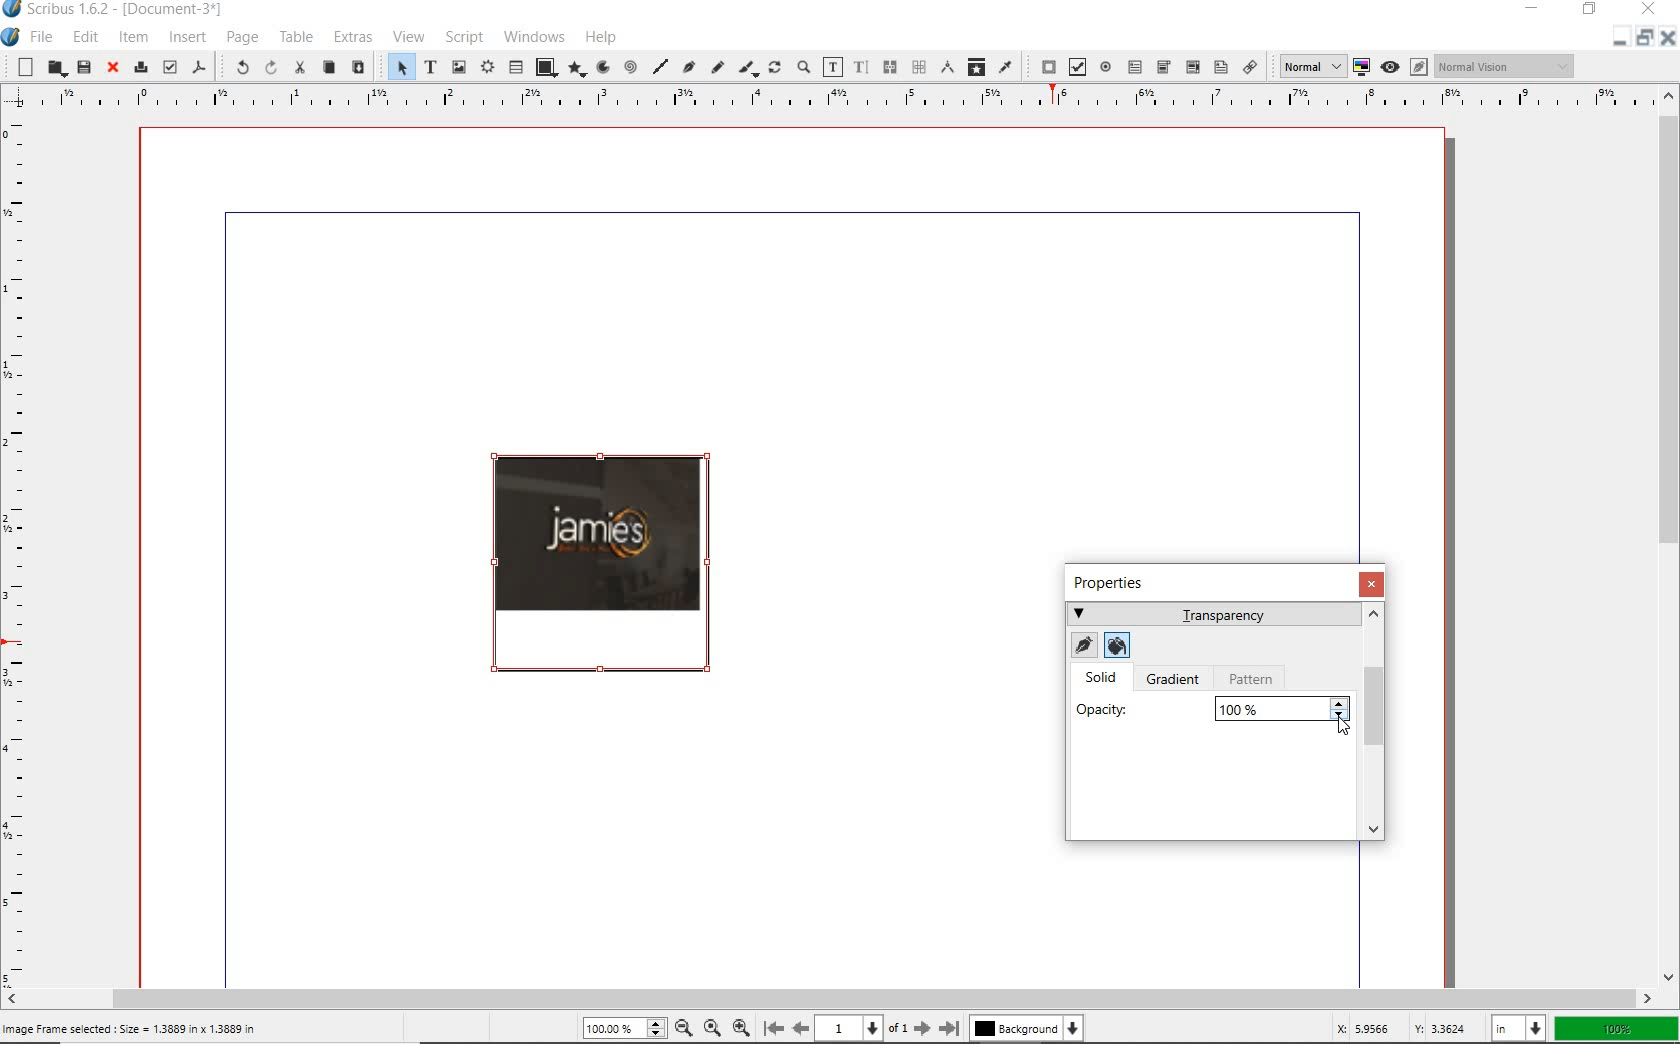 This screenshot has width=1680, height=1044. Describe the element at coordinates (297, 36) in the screenshot. I see `TABLE` at that location.